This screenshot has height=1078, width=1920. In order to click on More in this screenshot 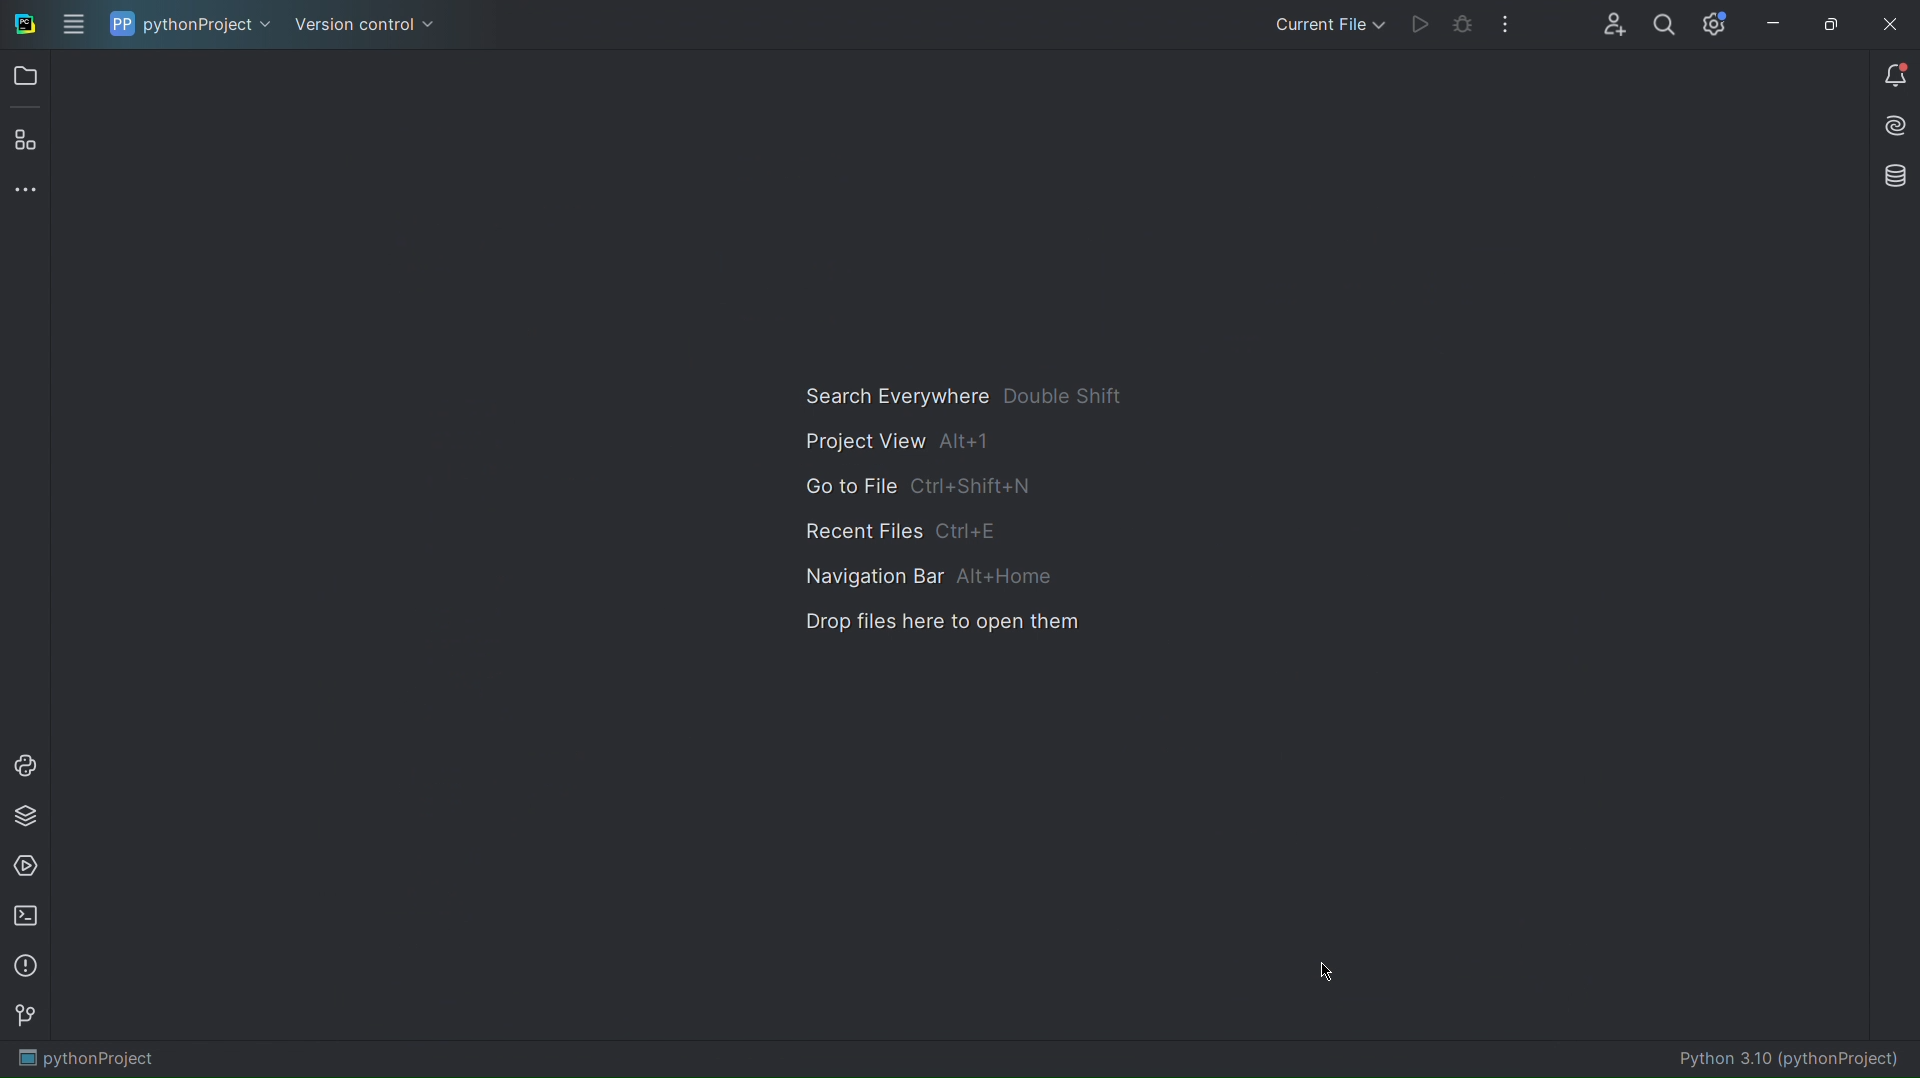, I will do `click(28, 192)`.